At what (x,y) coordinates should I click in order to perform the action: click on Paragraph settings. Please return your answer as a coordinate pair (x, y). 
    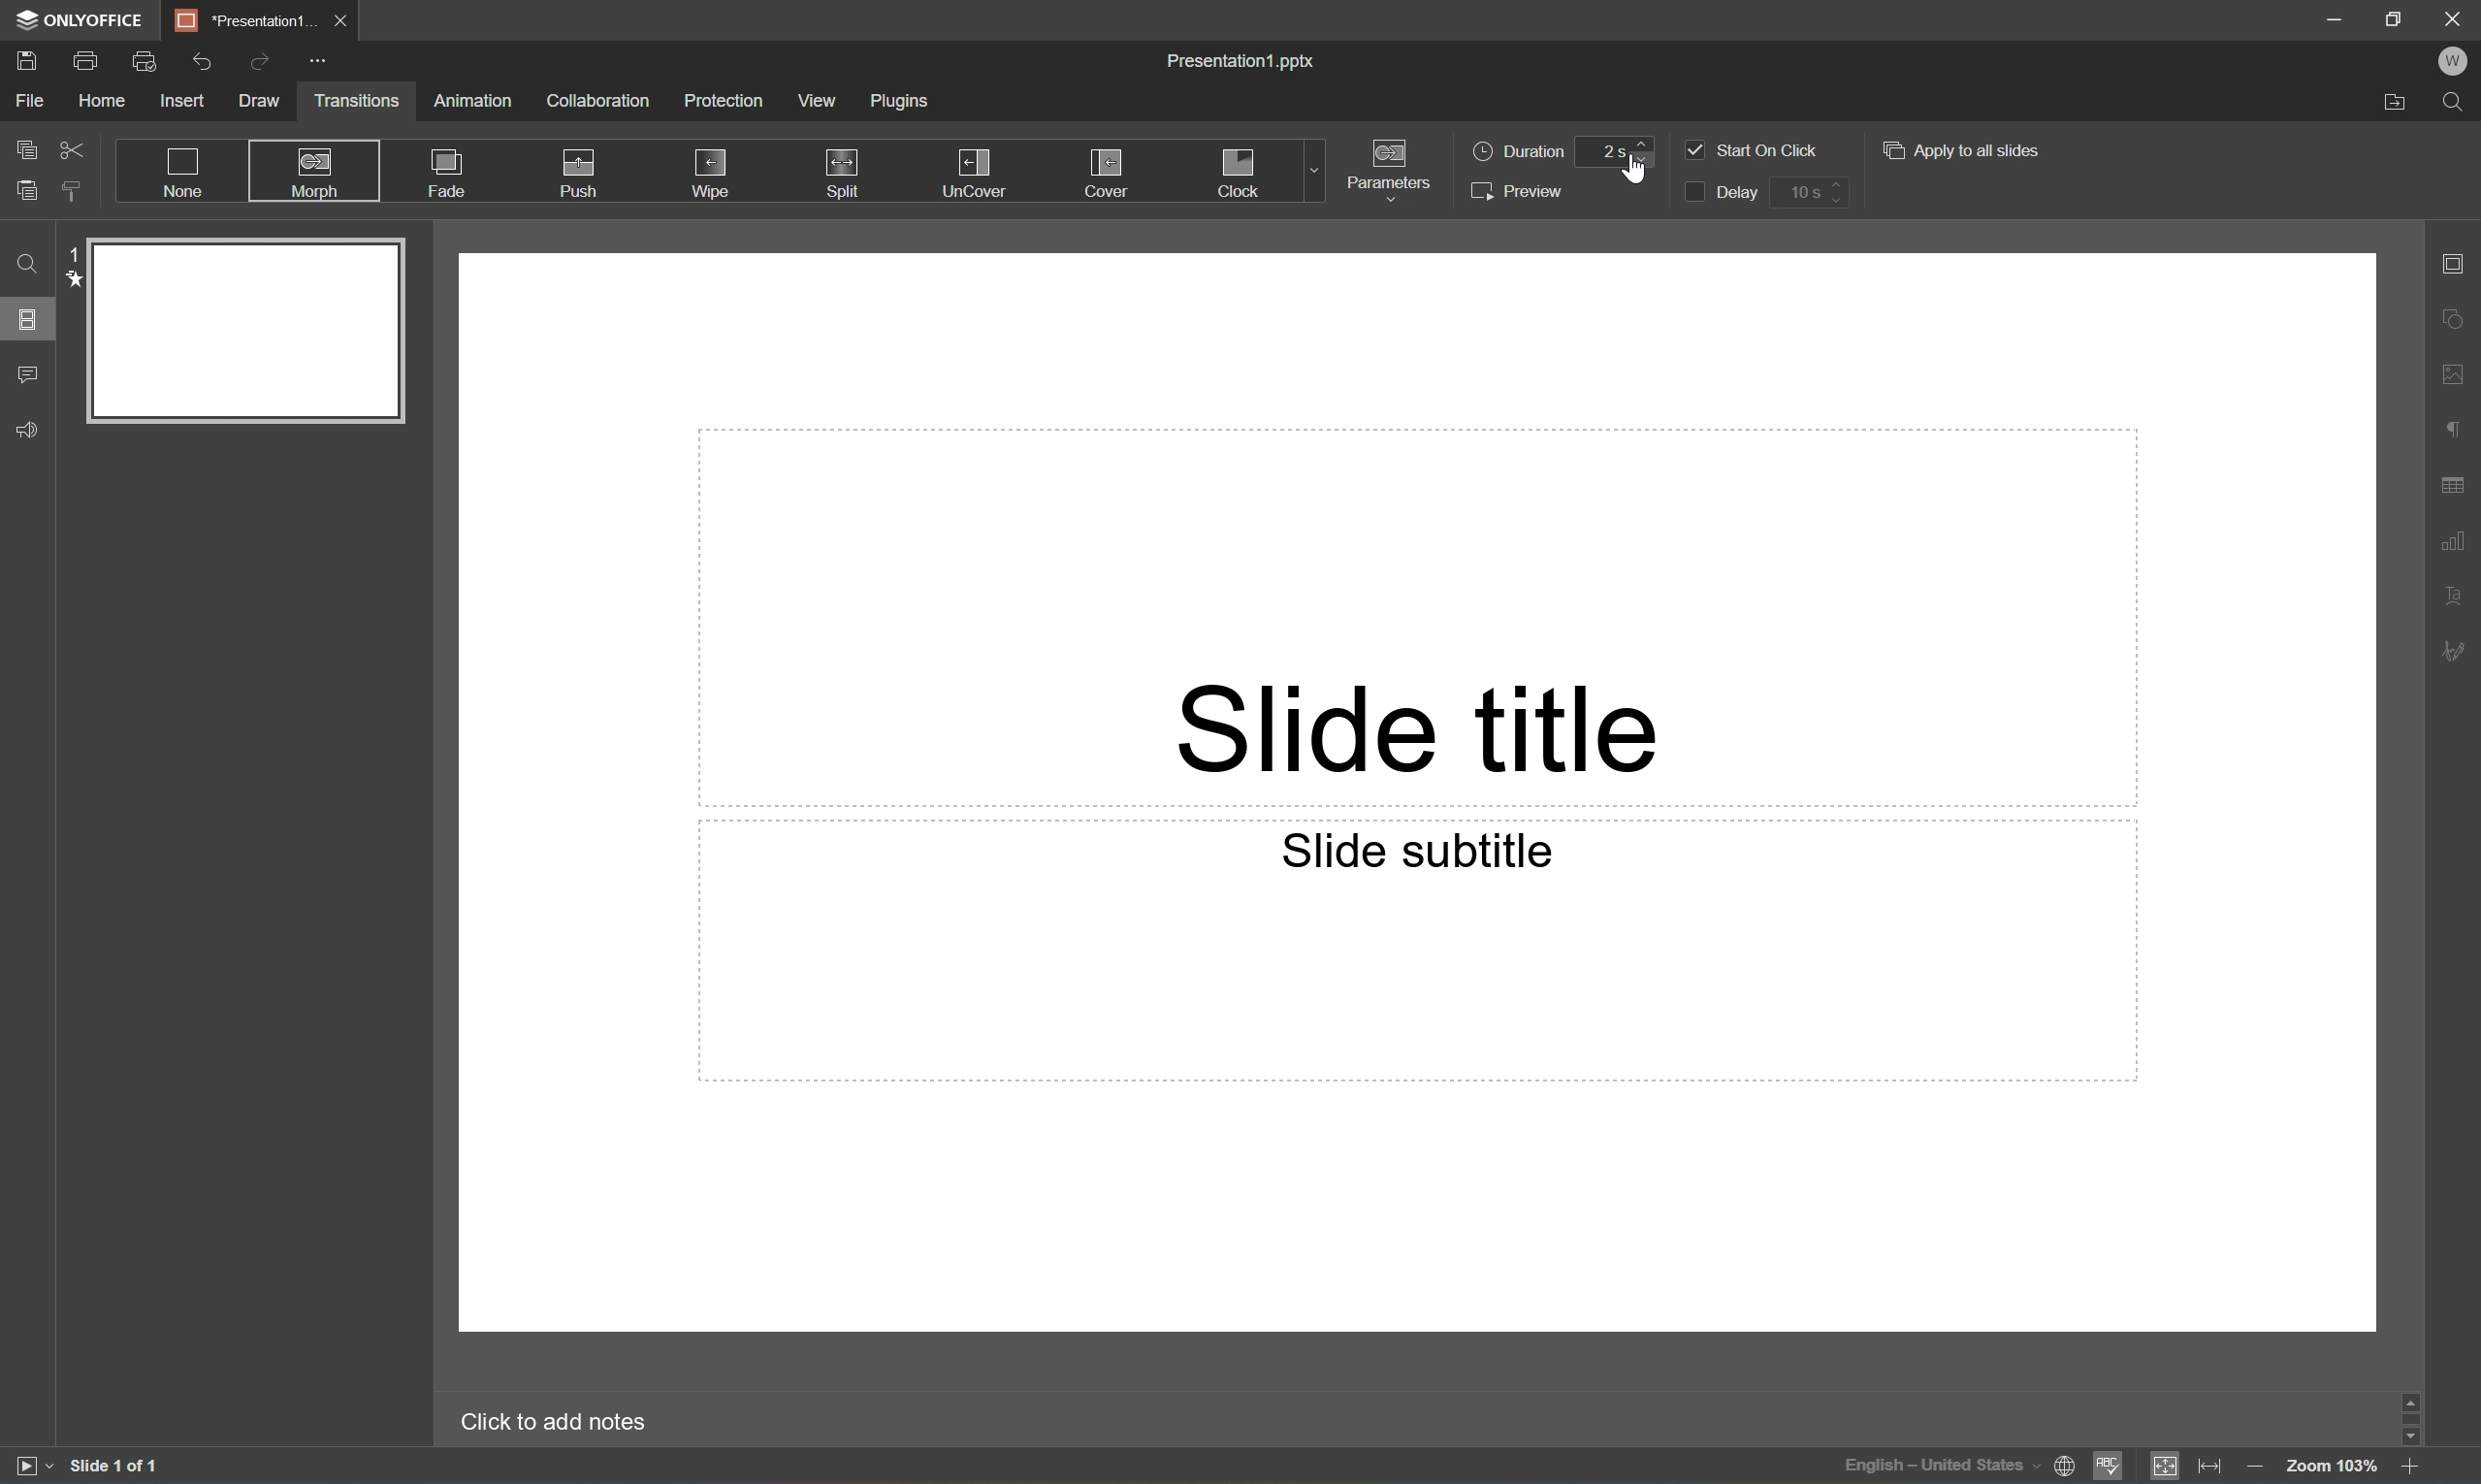
    Looking at the image, I should click on (2456, 432).